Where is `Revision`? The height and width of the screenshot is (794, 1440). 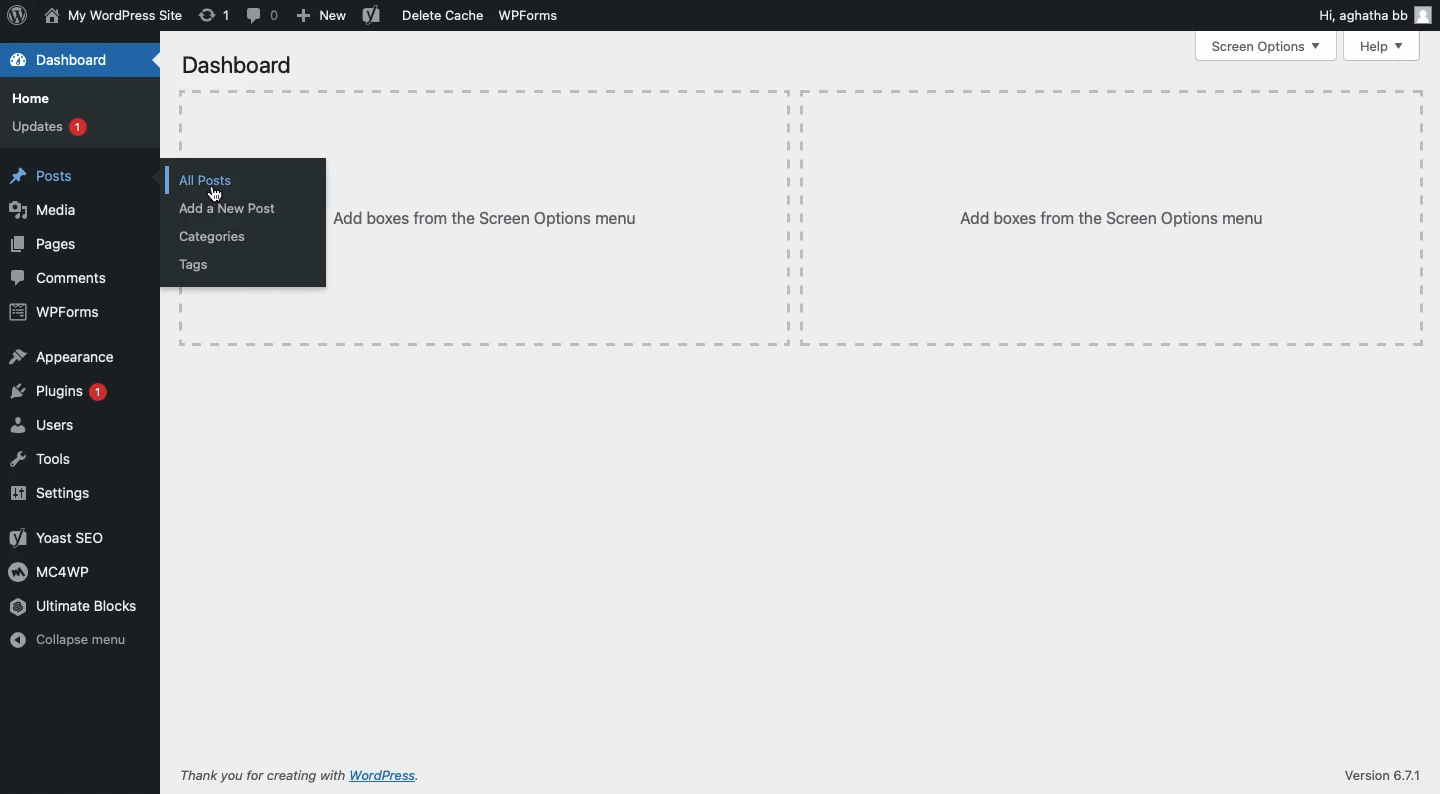 Revision is located at coordinates (215, 15).